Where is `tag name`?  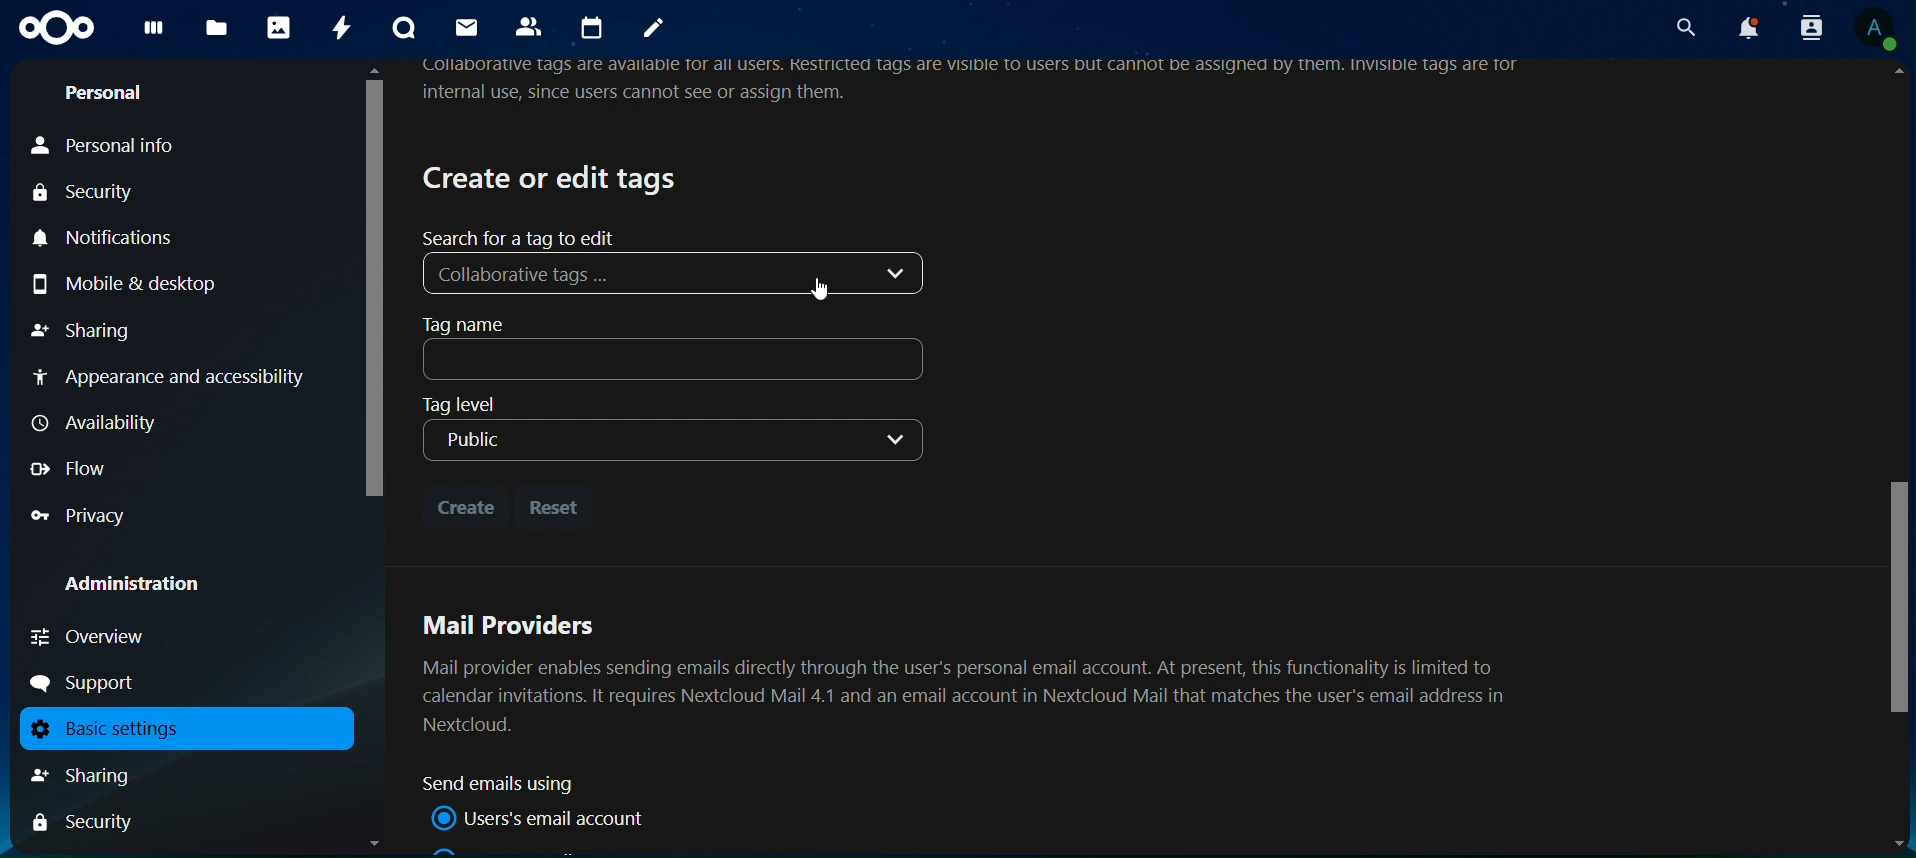
tag name is located at coordinates (678, 348).